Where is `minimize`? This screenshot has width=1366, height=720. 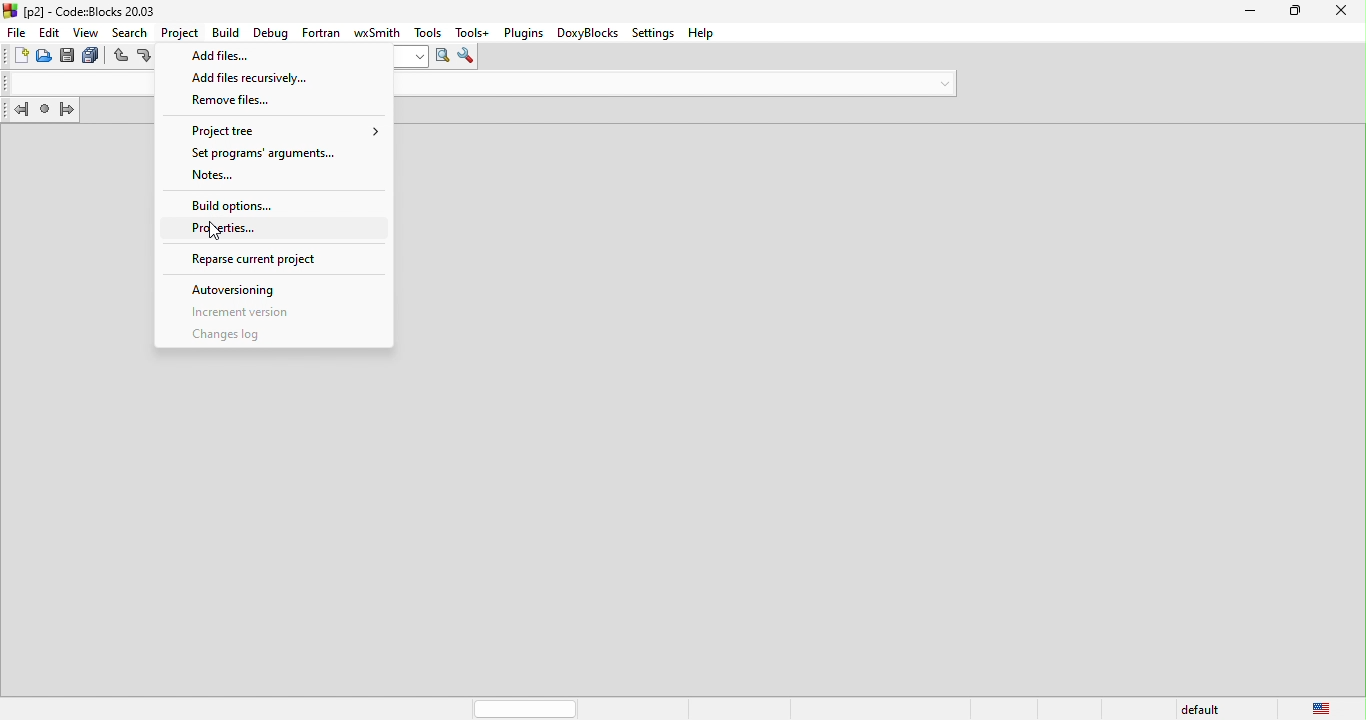
minimize is located at coordinates (1251, 12).